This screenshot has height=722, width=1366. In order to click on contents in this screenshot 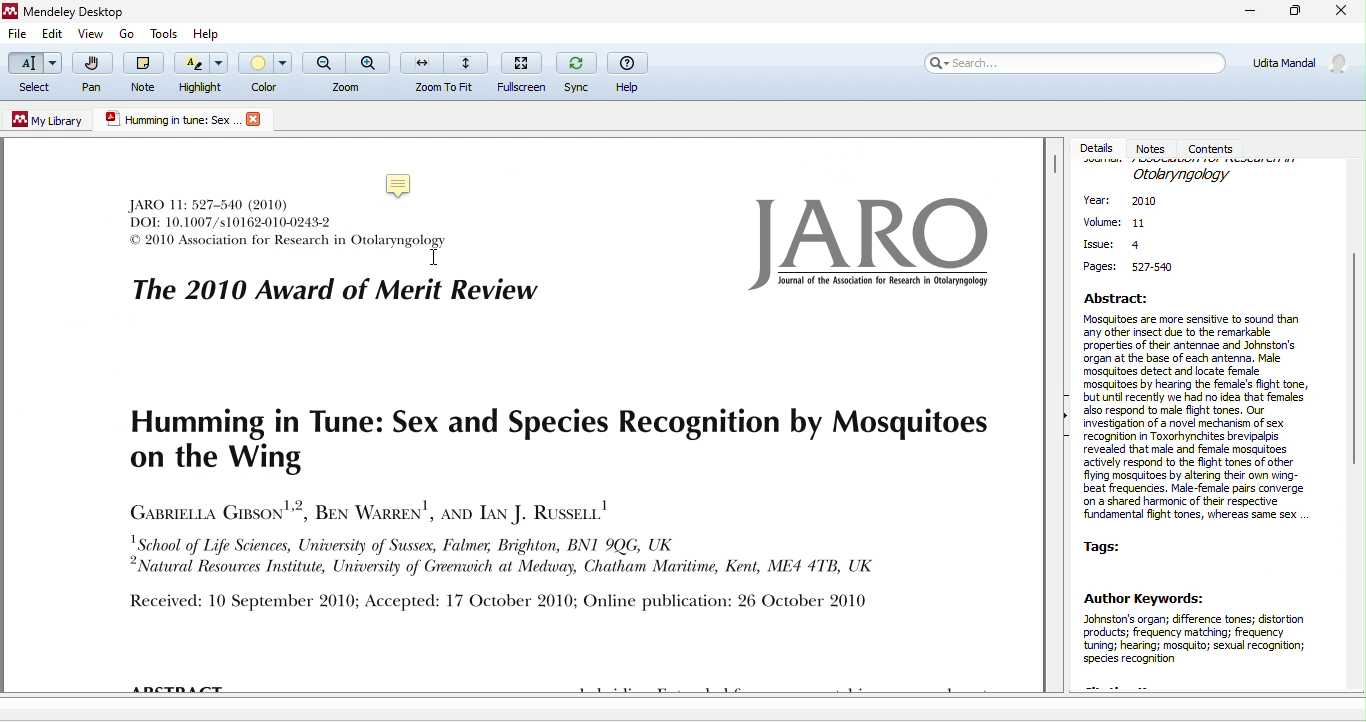, I will do `click(1215, 147)`.